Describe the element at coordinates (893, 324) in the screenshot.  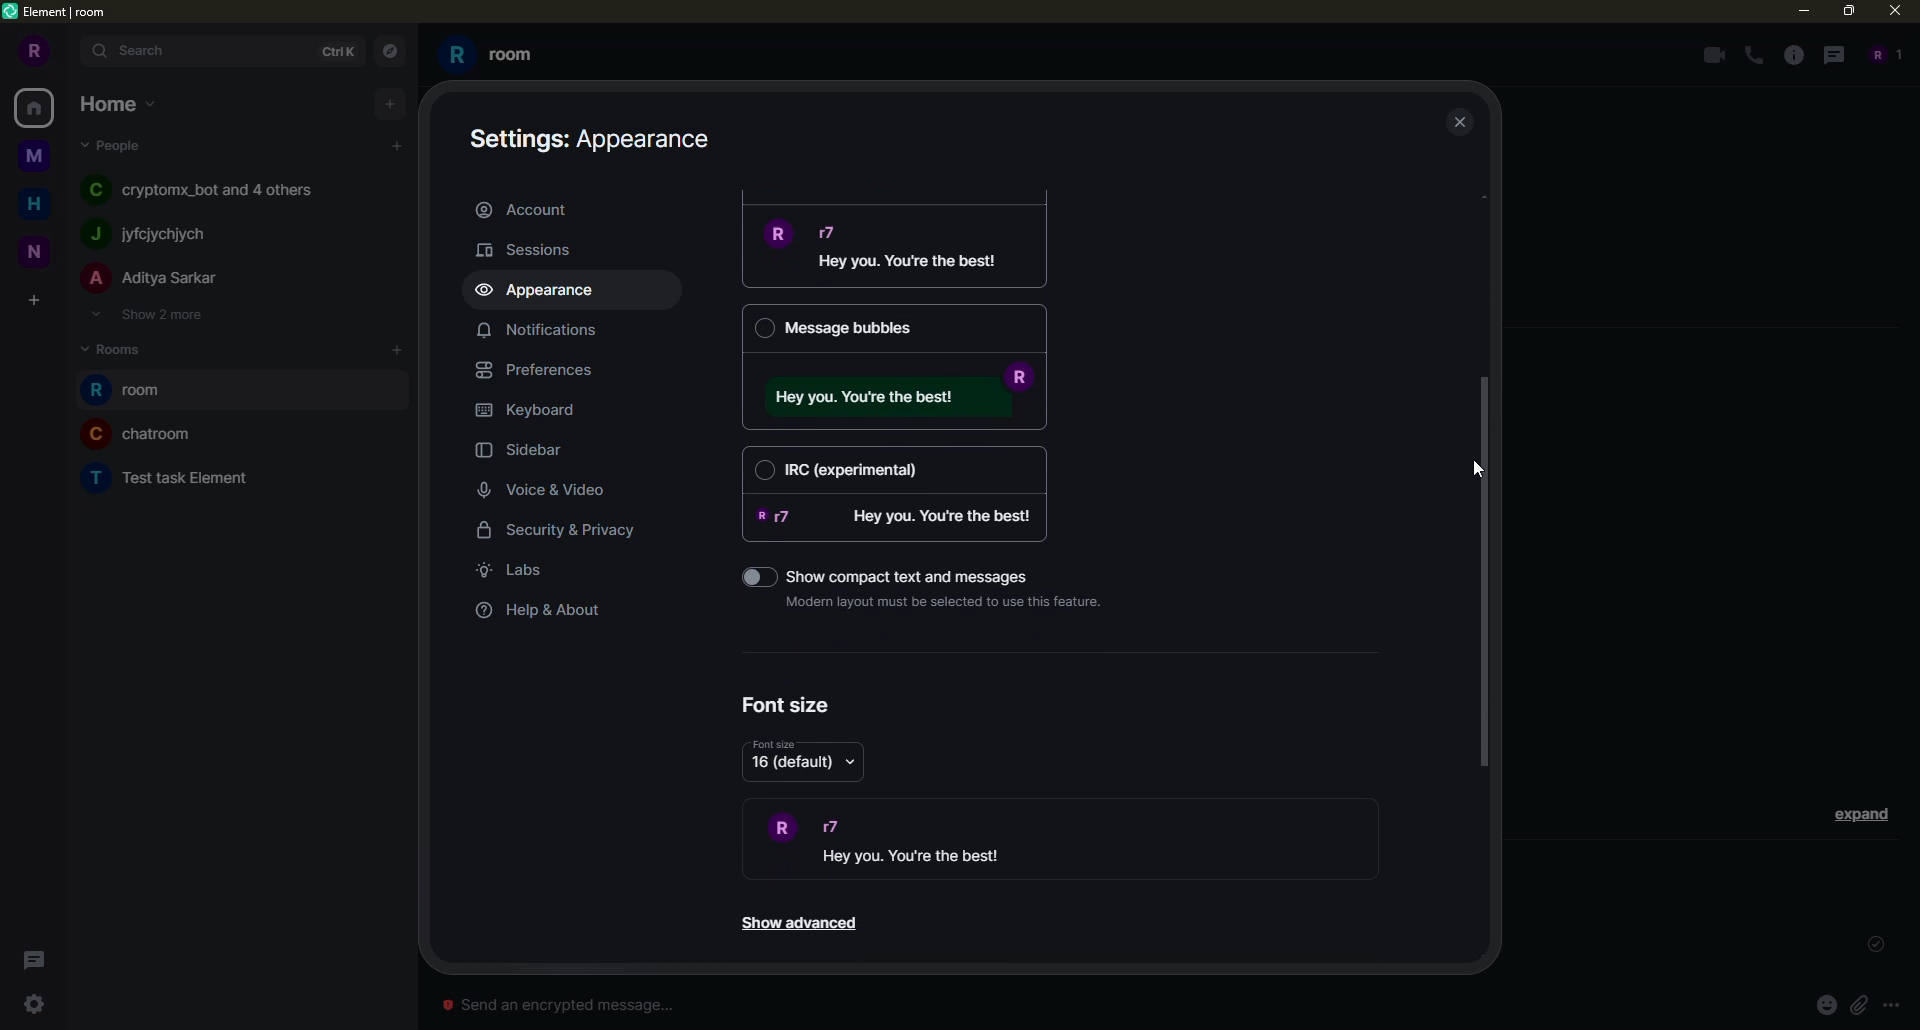
I see `Message bubbles` at that location.